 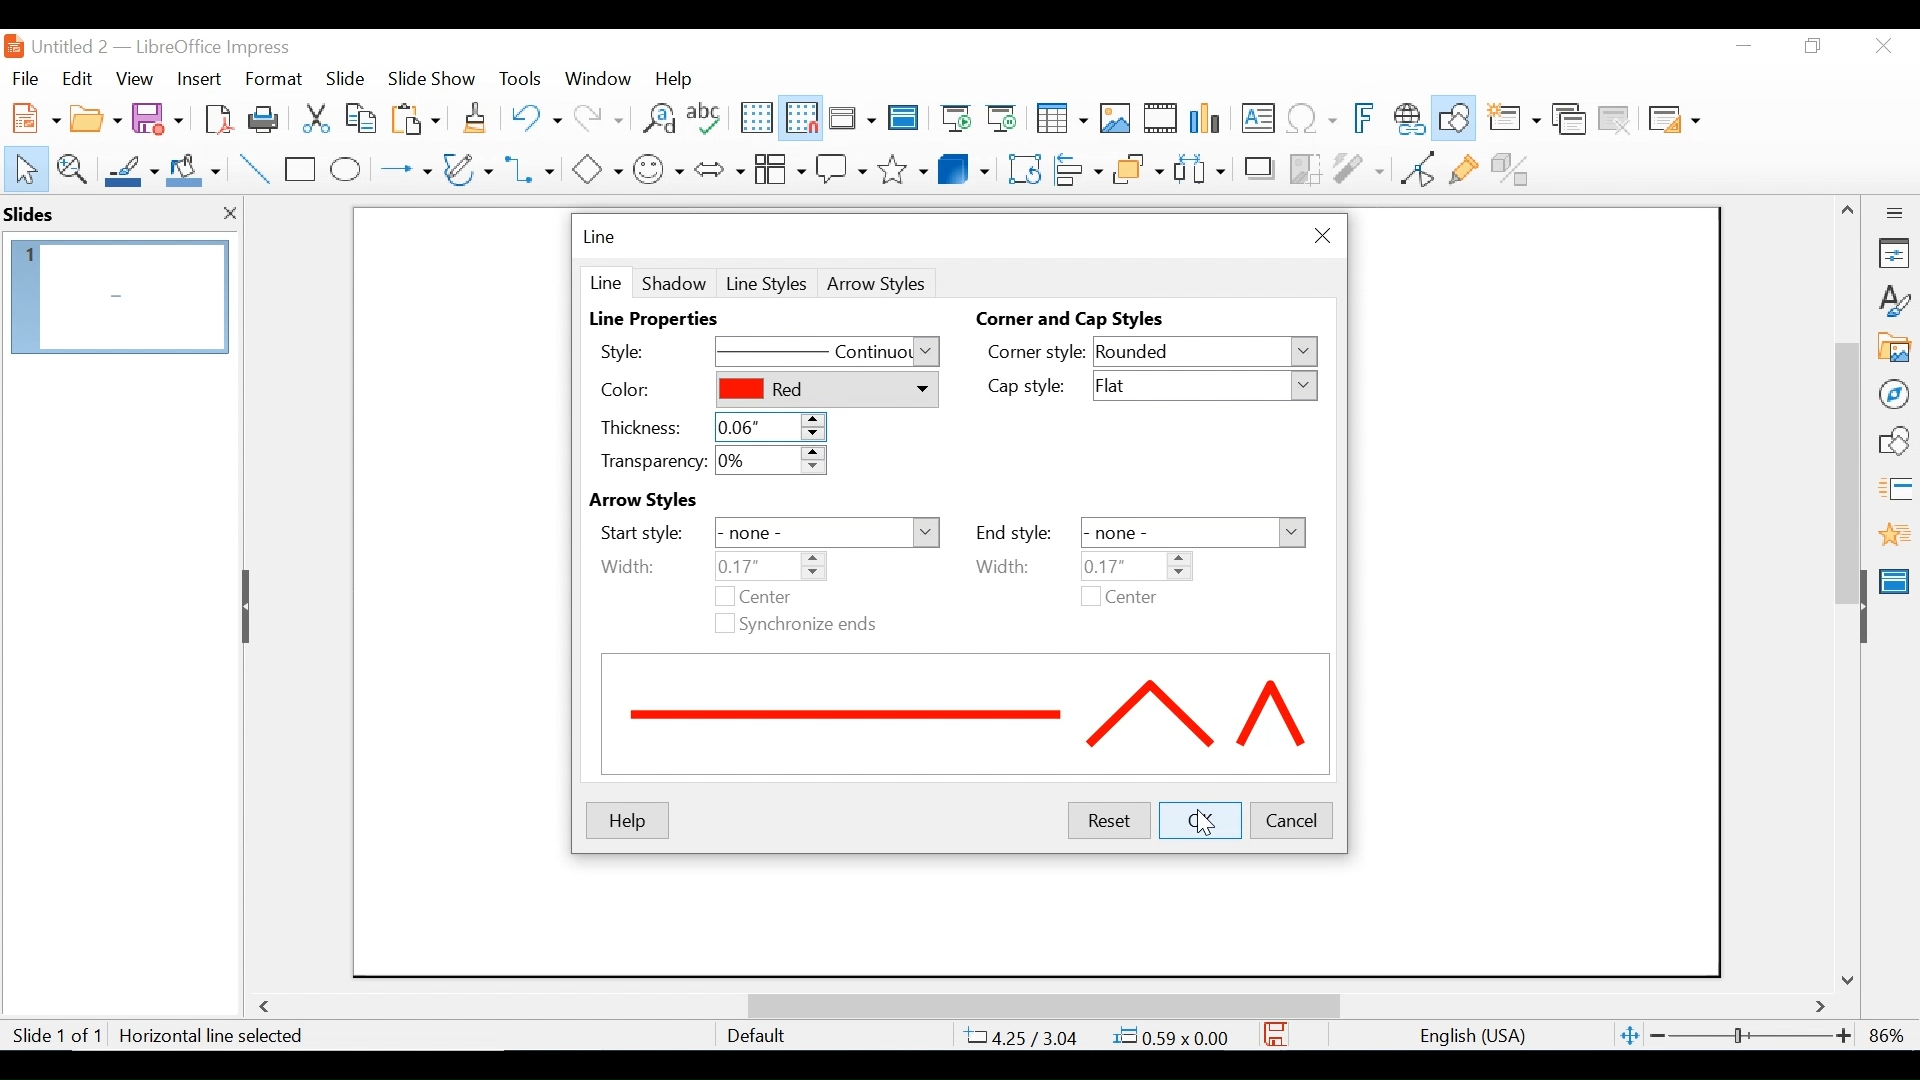 I want to click on Ellipse, so click(x=345, y=170).